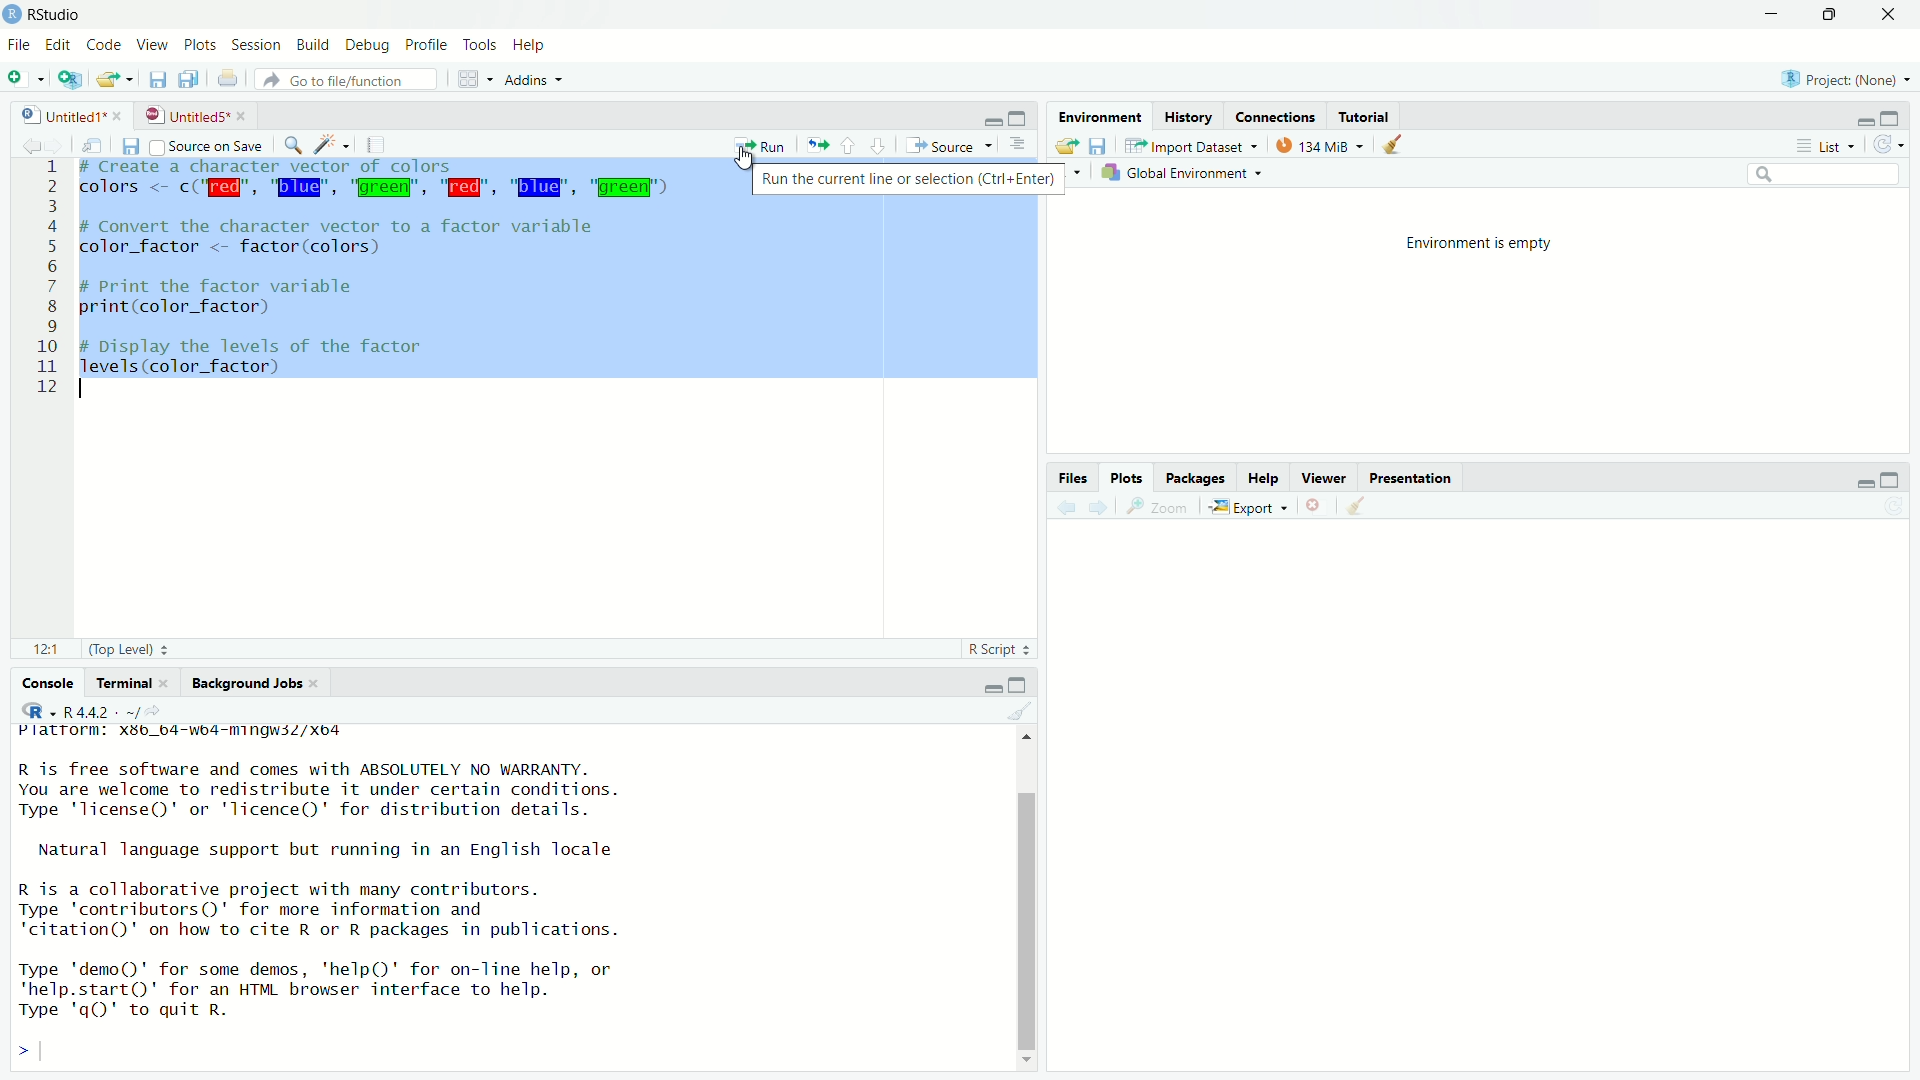 The height and width of the screenshot is (1080, 1920). I want to click on code, so click(104, 46).